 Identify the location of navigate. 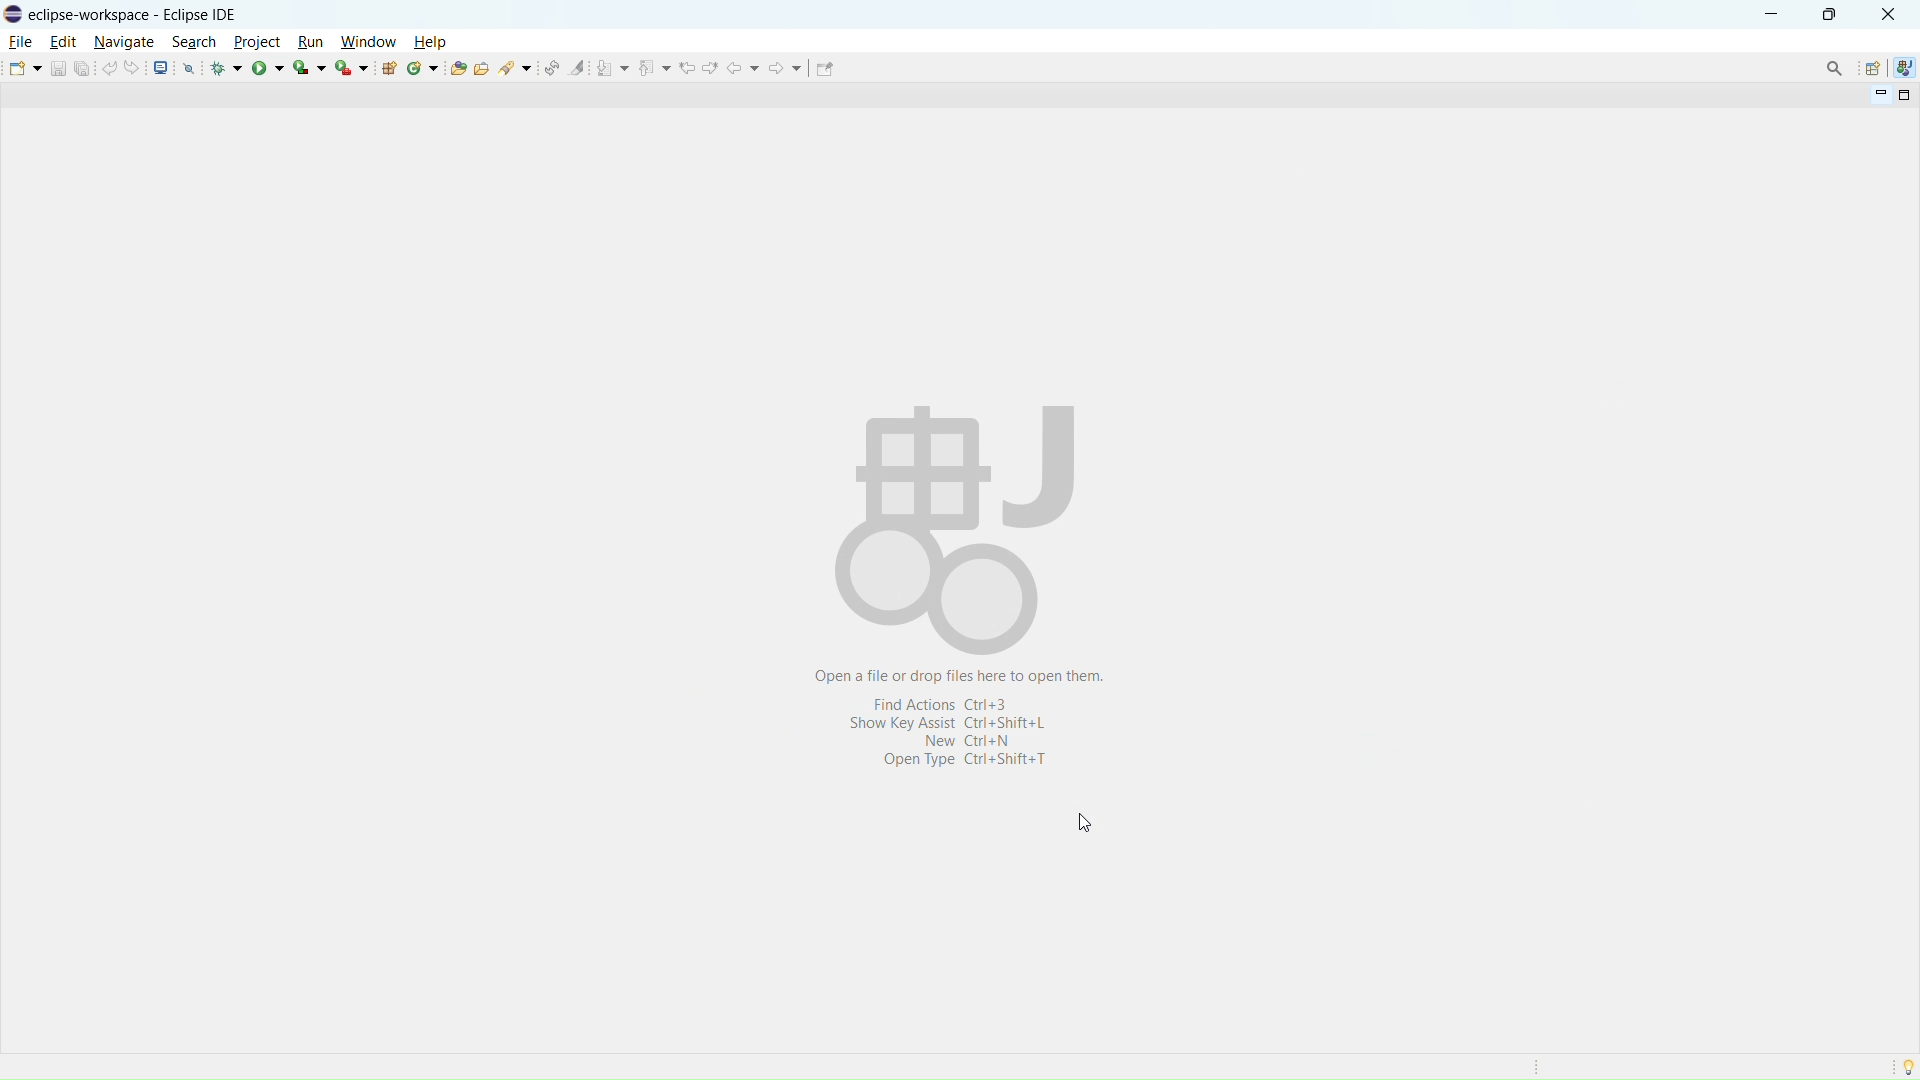
(123, 43).